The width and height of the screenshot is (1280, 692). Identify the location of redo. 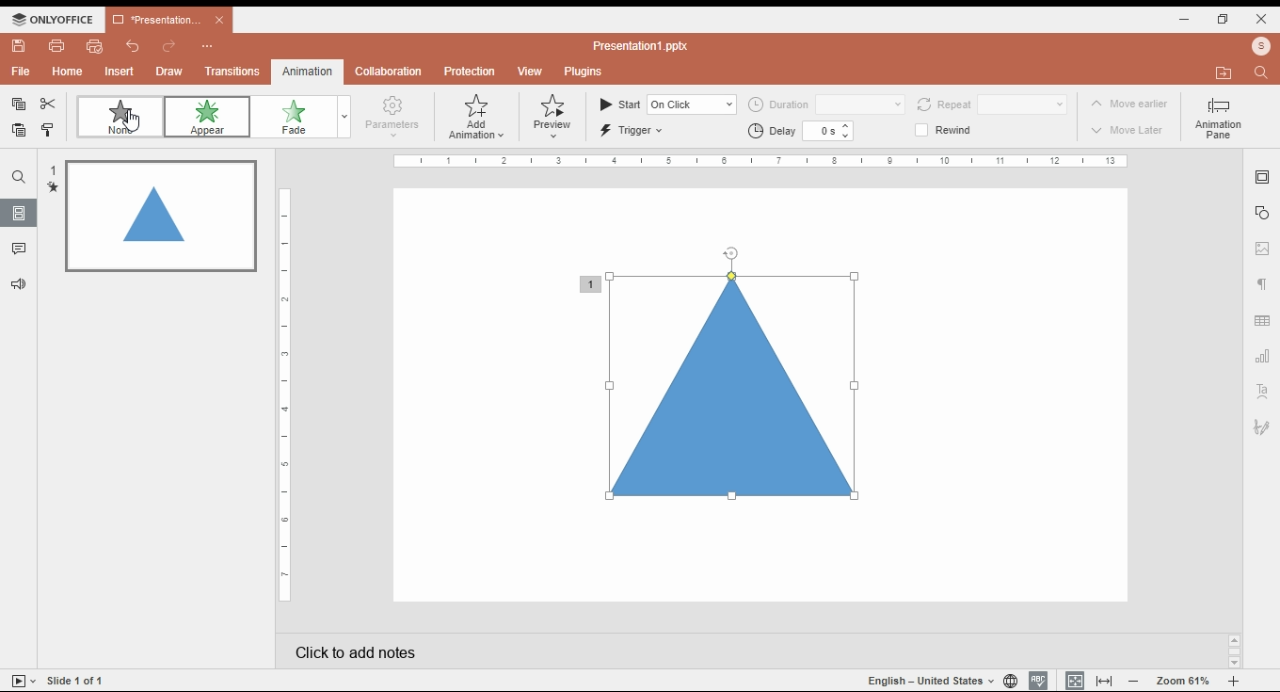
(169, 48).